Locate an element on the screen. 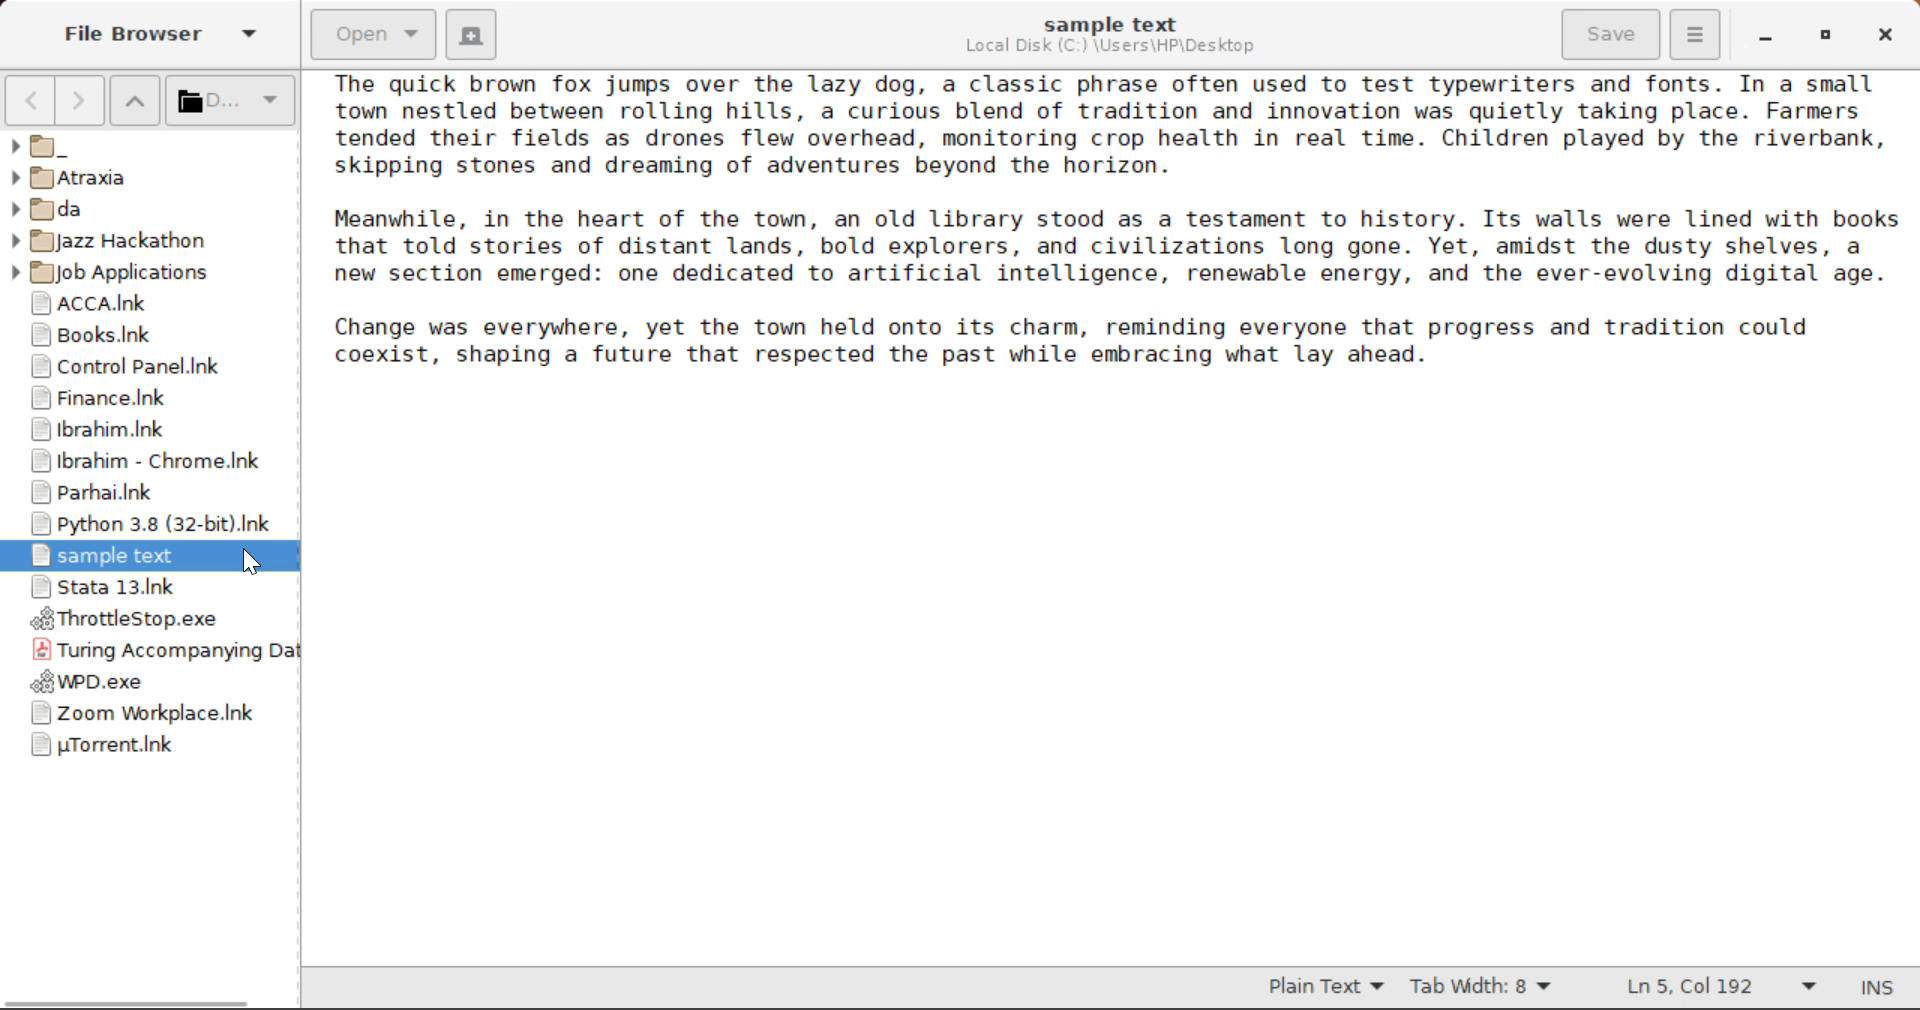 The height and width of the screenshot is (1010, 1920). ThrottleStop Application is located at coordinates (144, 620).